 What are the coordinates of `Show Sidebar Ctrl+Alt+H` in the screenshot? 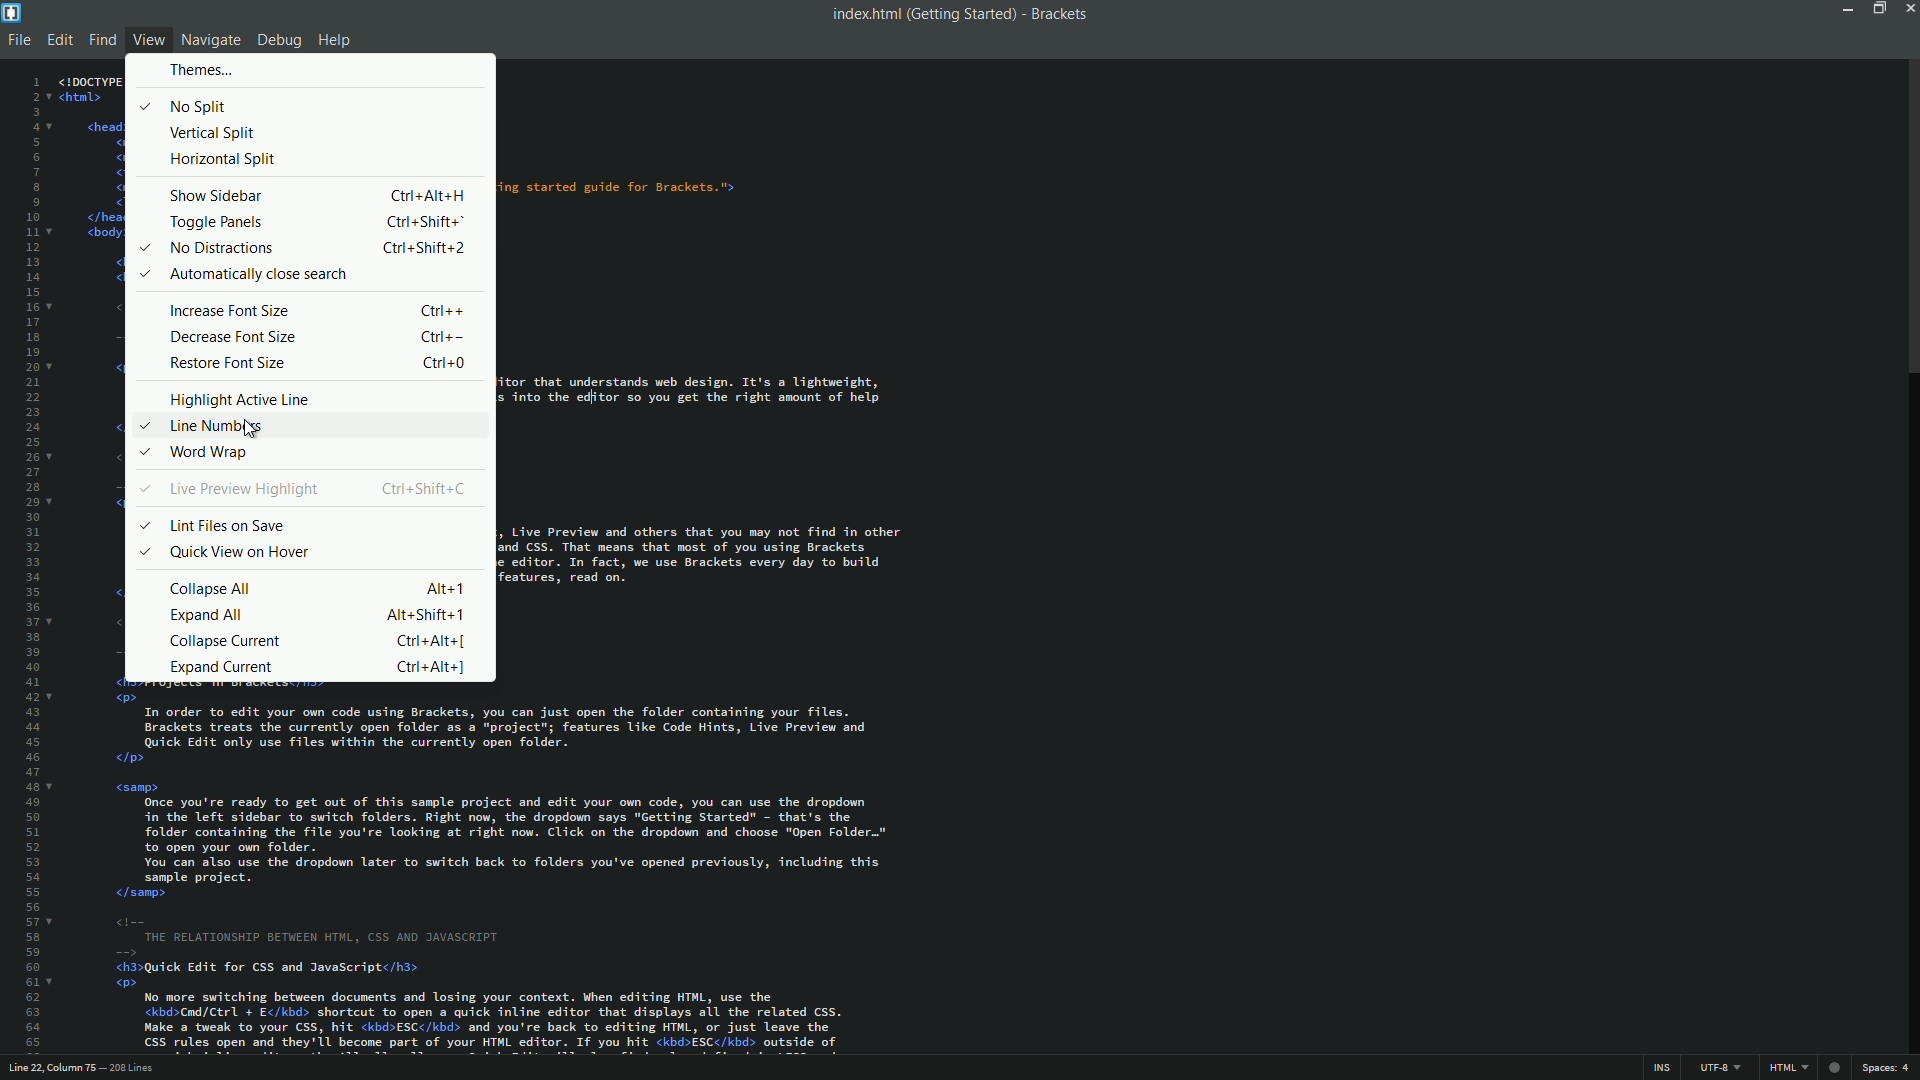 It's located at (316, 195).